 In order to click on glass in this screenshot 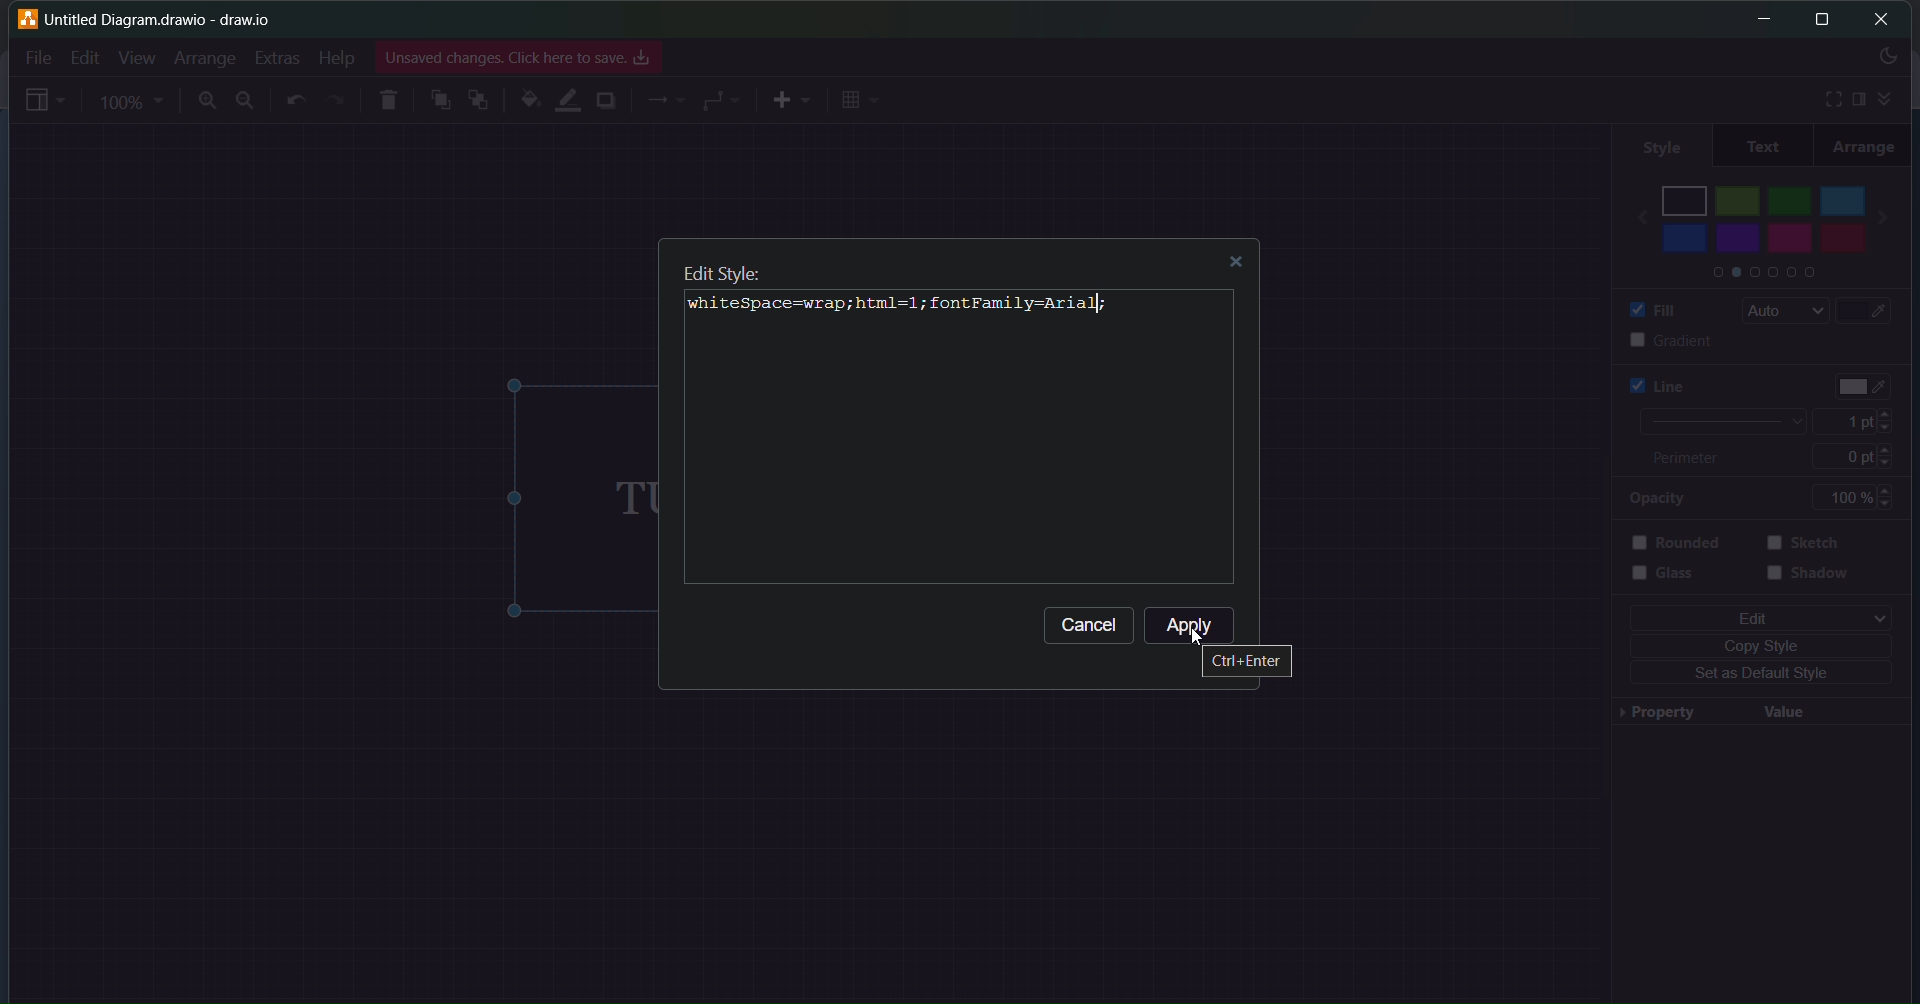, I will do `click(1676, 581)`.